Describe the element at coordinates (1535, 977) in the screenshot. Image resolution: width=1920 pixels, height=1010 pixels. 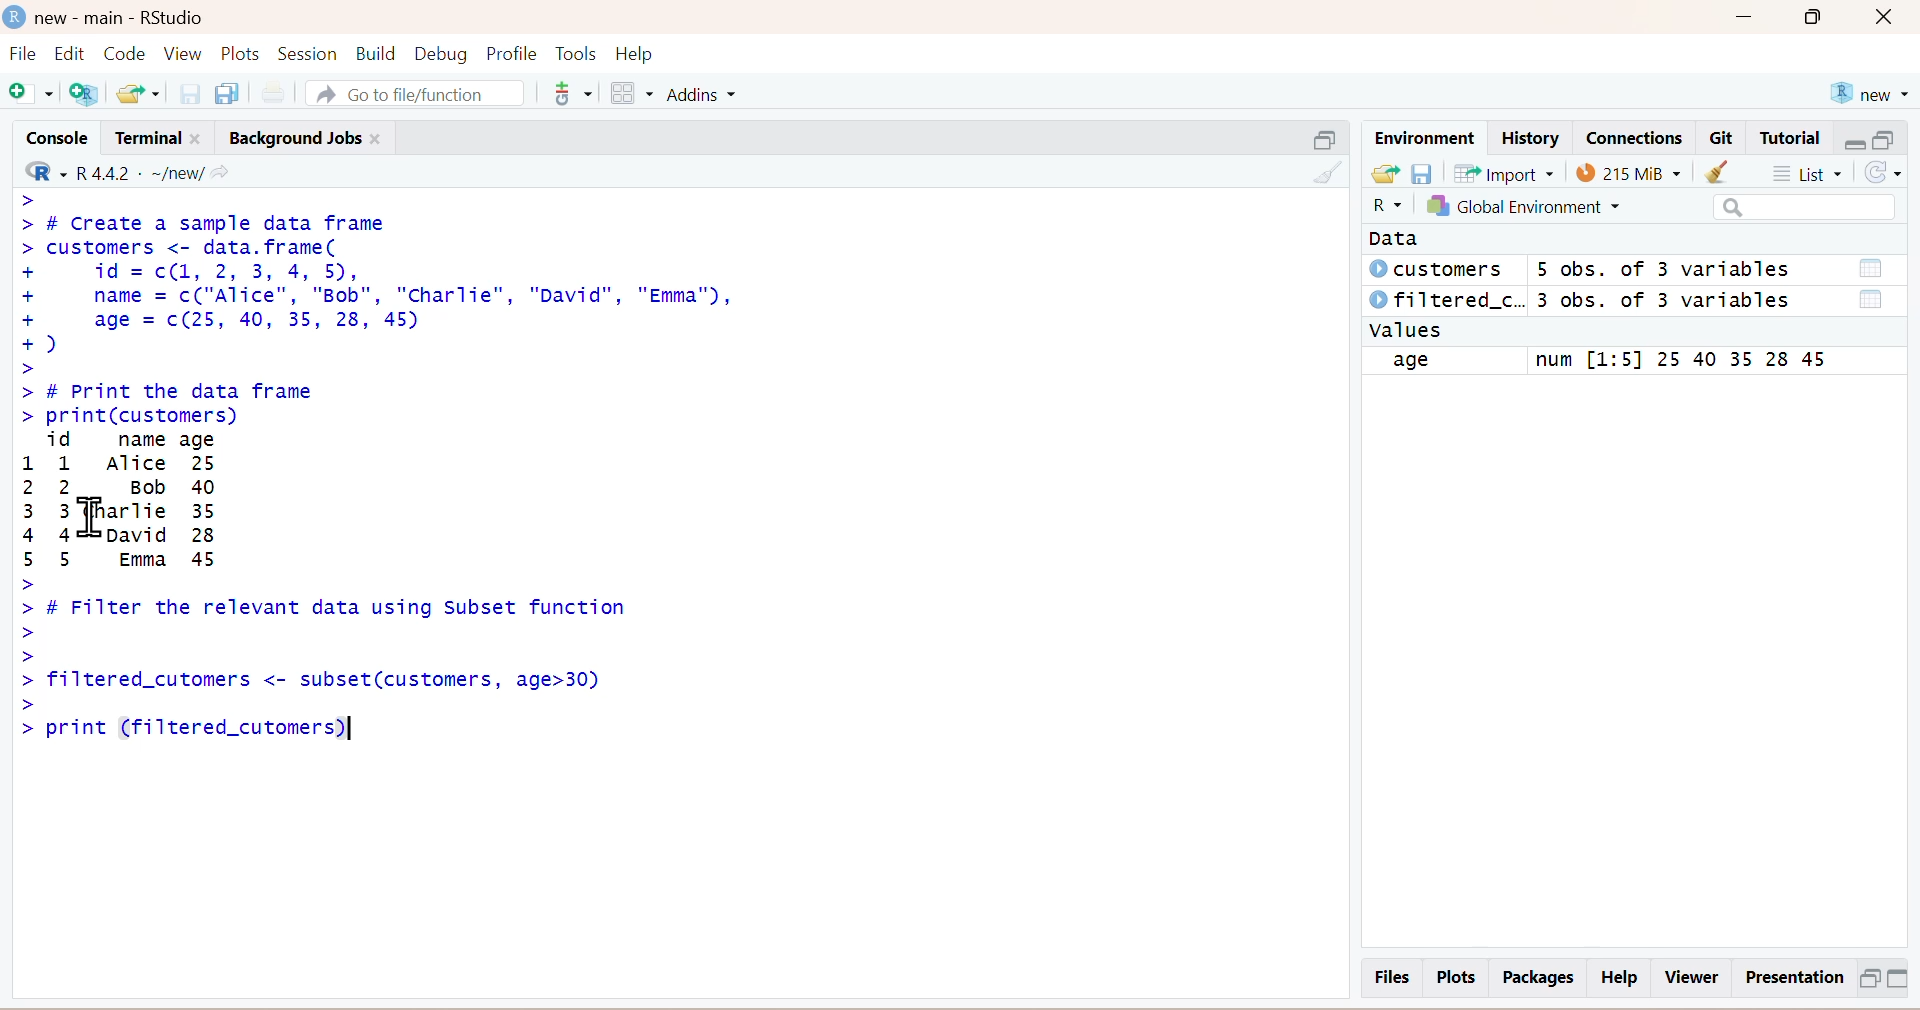
I see `Packages` at that location.